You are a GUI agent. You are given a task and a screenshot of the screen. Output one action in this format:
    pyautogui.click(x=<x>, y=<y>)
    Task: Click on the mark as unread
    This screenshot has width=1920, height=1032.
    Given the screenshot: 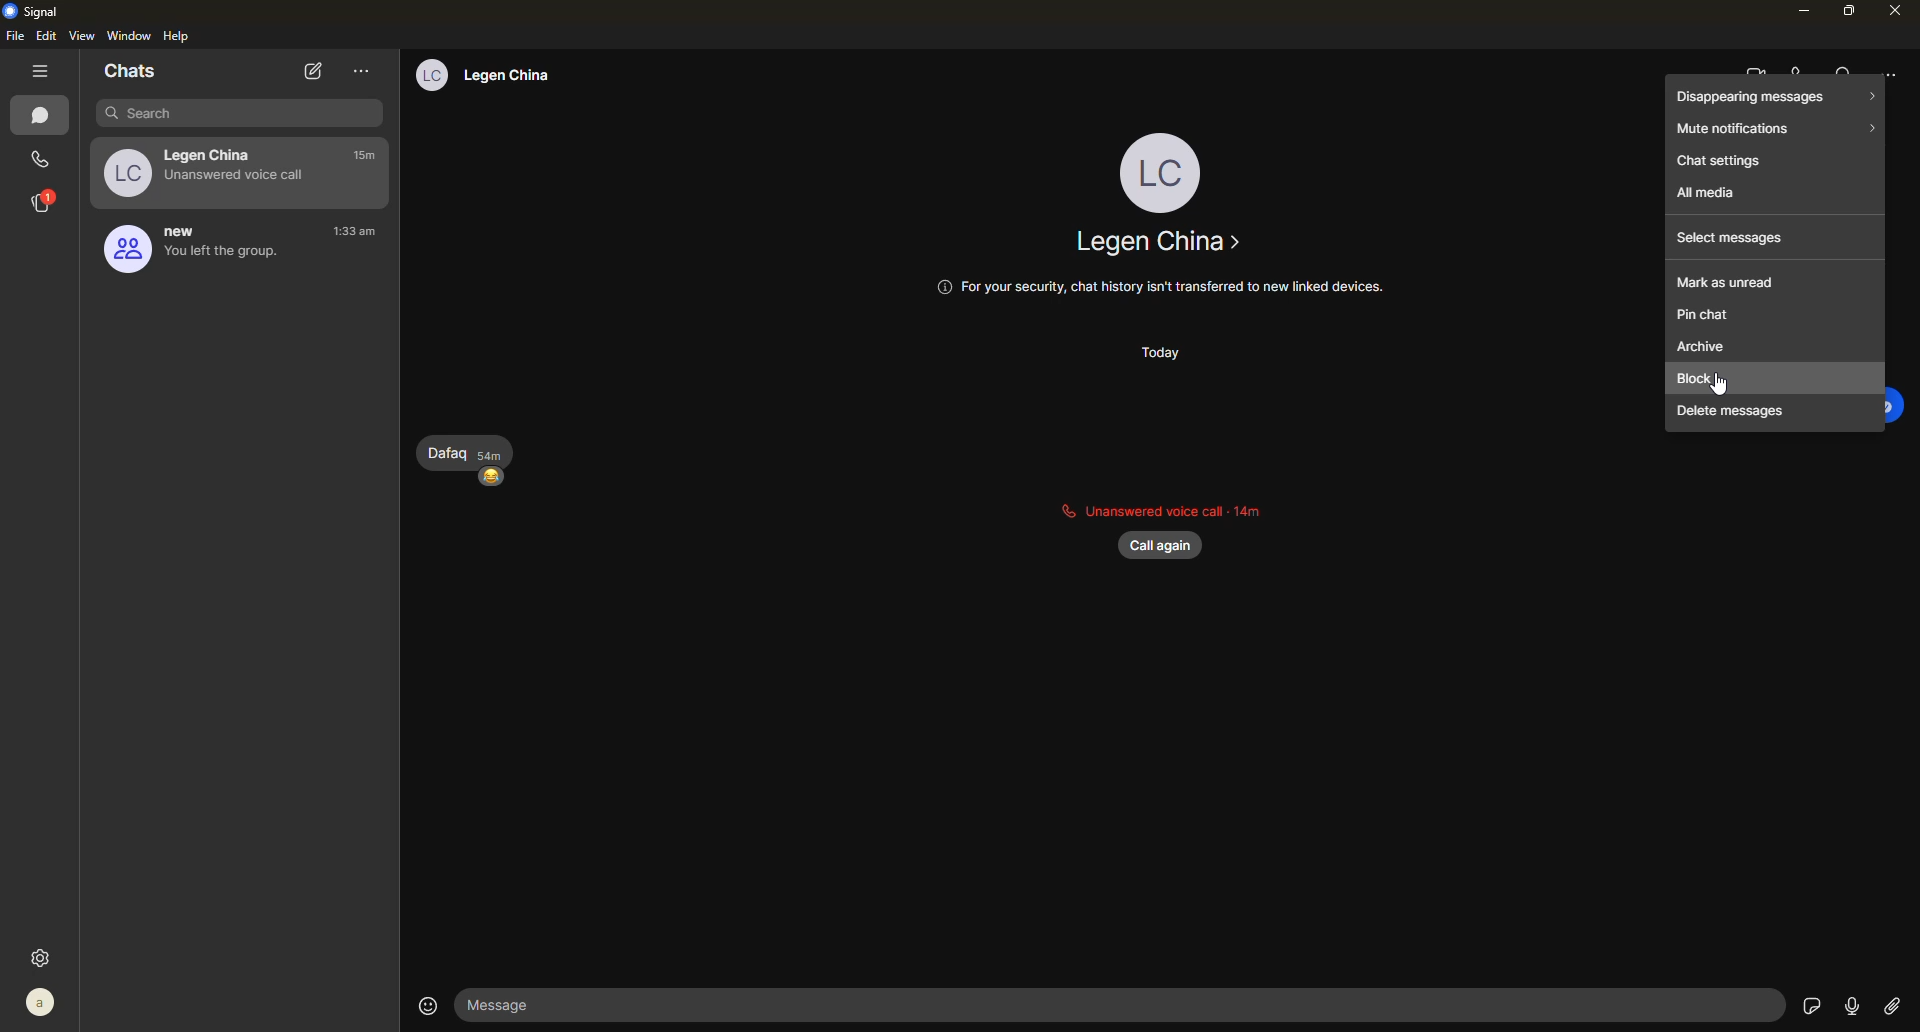 What is the action you would take?
    pyautogui.click(x=1726, y=282)
    